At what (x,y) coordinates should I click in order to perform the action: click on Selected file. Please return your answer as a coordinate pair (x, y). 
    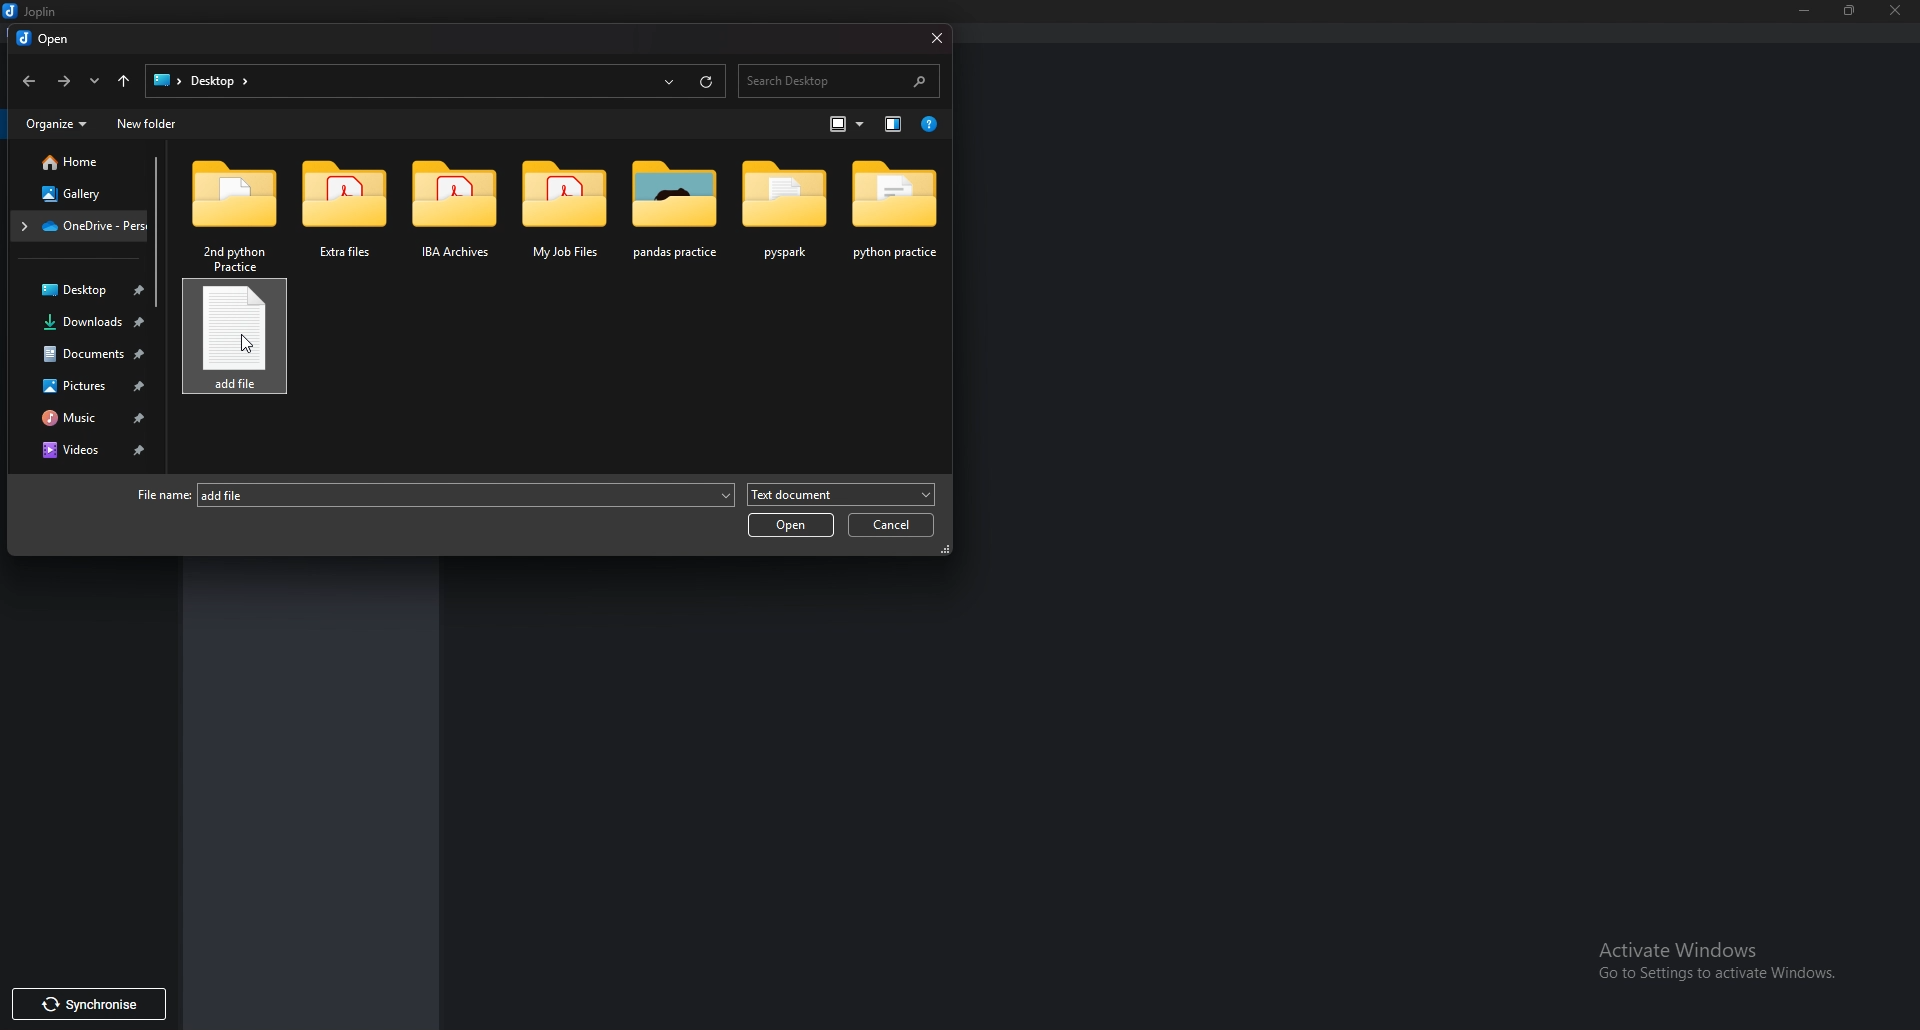
    Looking at the image, I should click on (241, 344).